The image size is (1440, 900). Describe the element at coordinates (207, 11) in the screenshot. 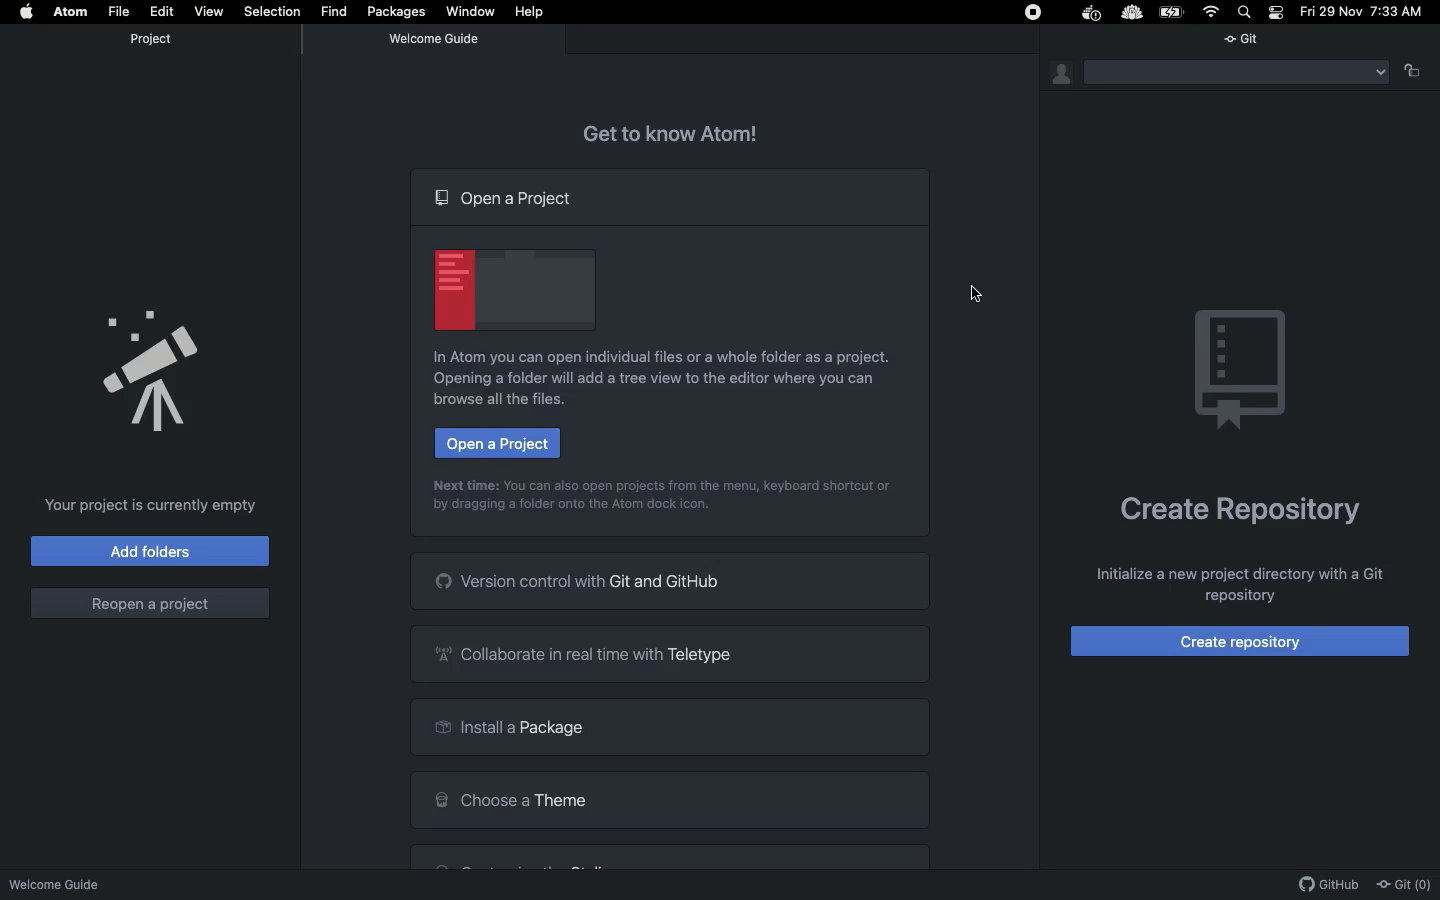

I see `View` at that location.